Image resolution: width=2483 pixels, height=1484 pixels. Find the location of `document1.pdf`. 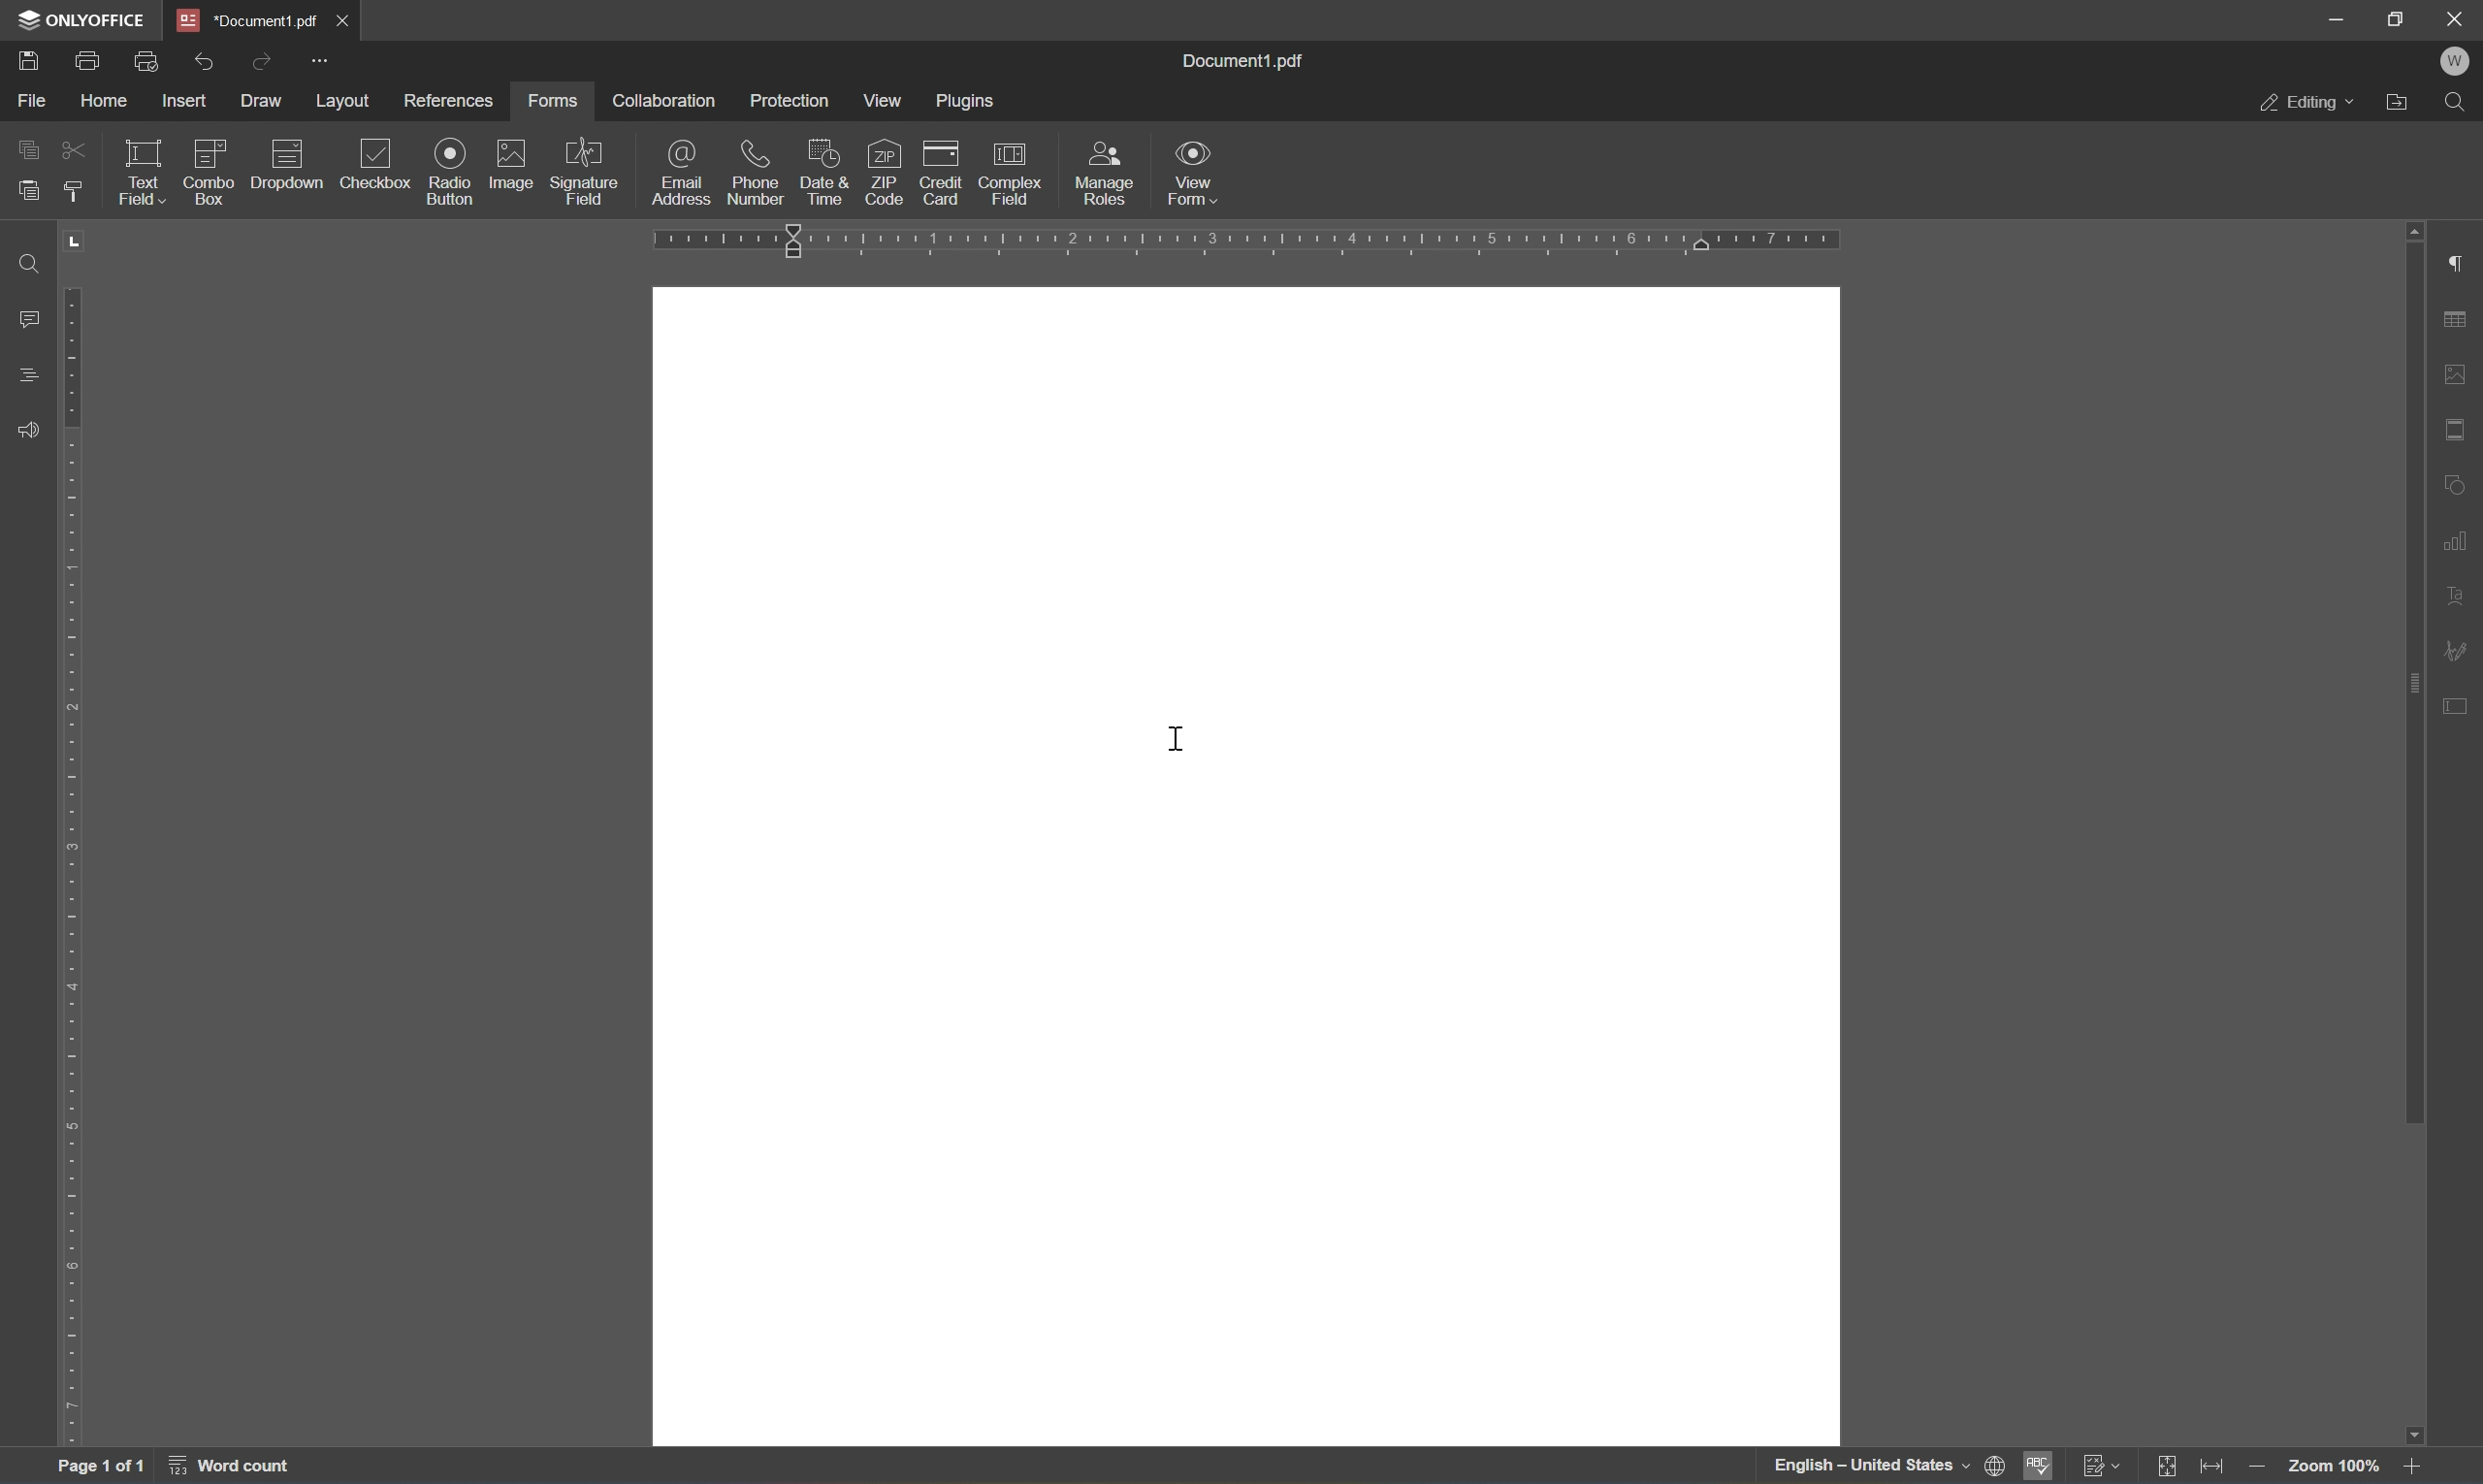

document1.pdf is located at coordinates (1243, 60).